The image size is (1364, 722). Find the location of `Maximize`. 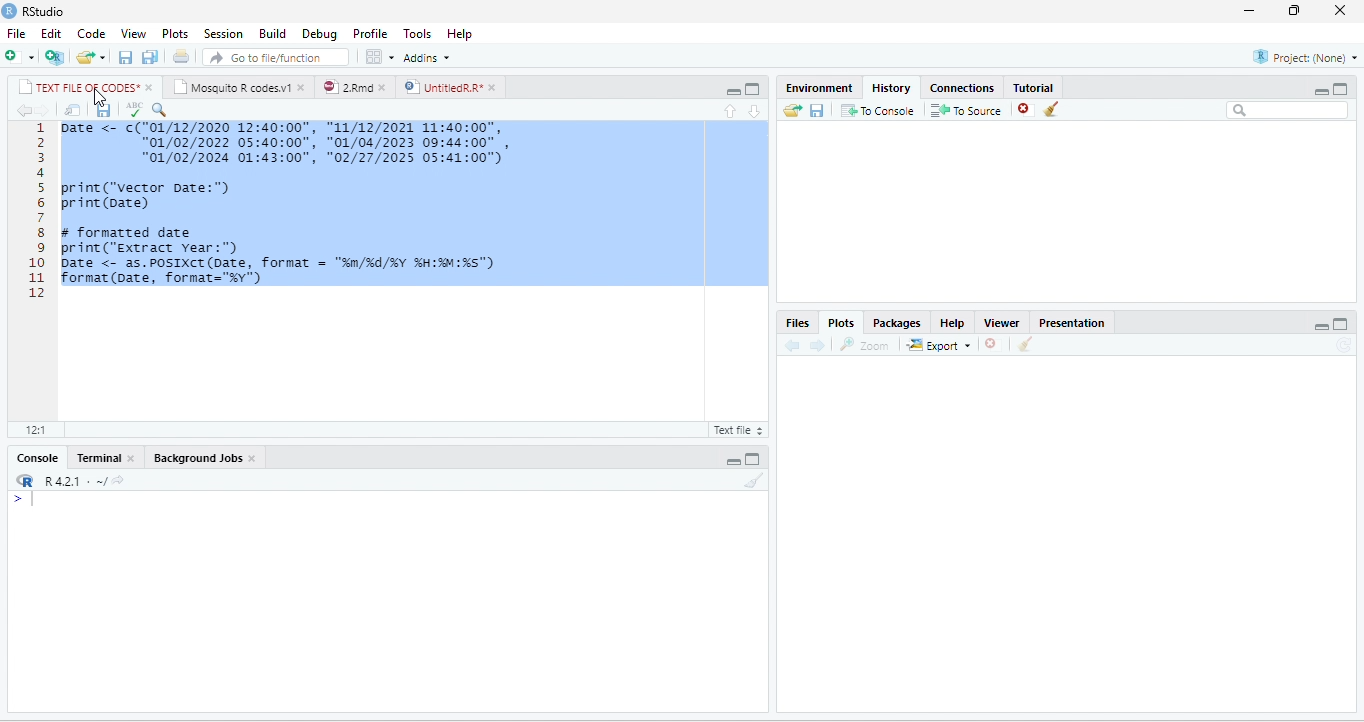

Maximize is located at coordinates (1340, 89).